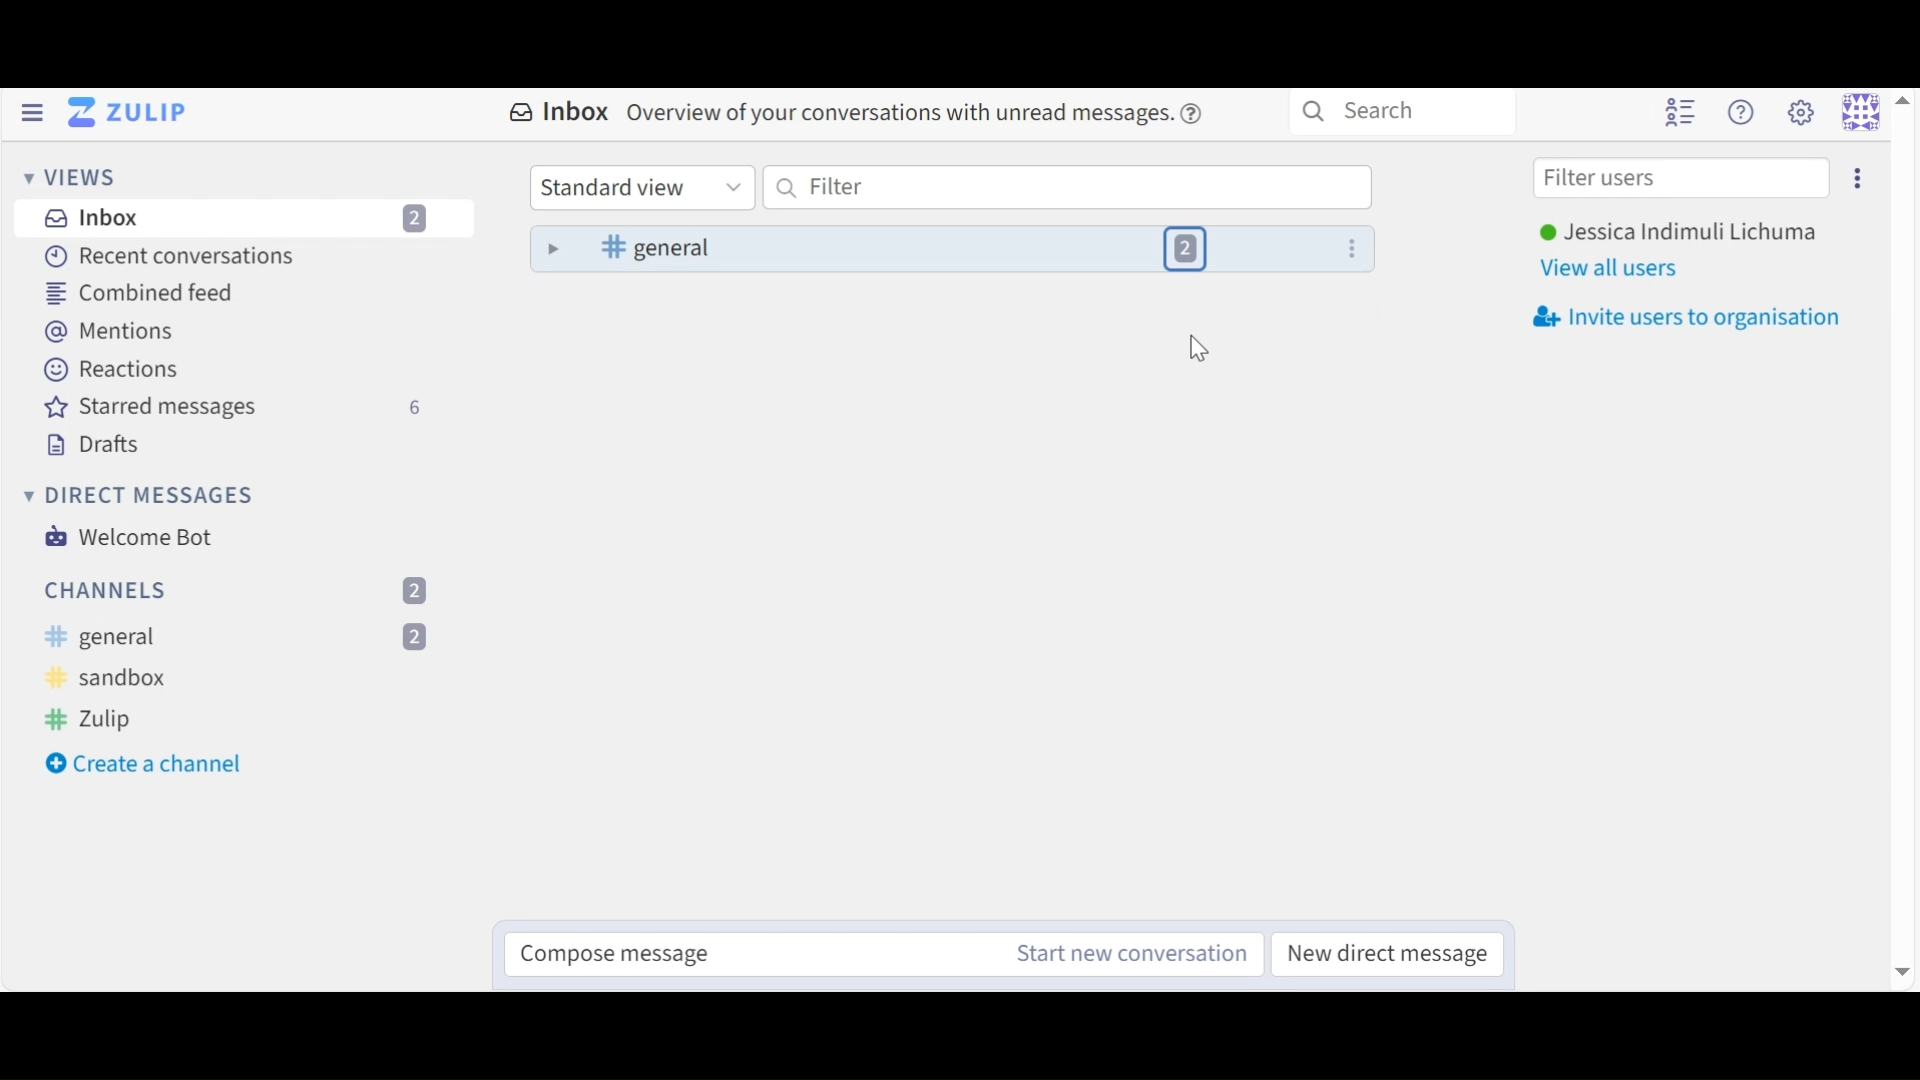 This screenshot has height=1080, width=1920. Describe the element at coordinates (127, 678) in the screenshot. I see `Sandbox` at that location.